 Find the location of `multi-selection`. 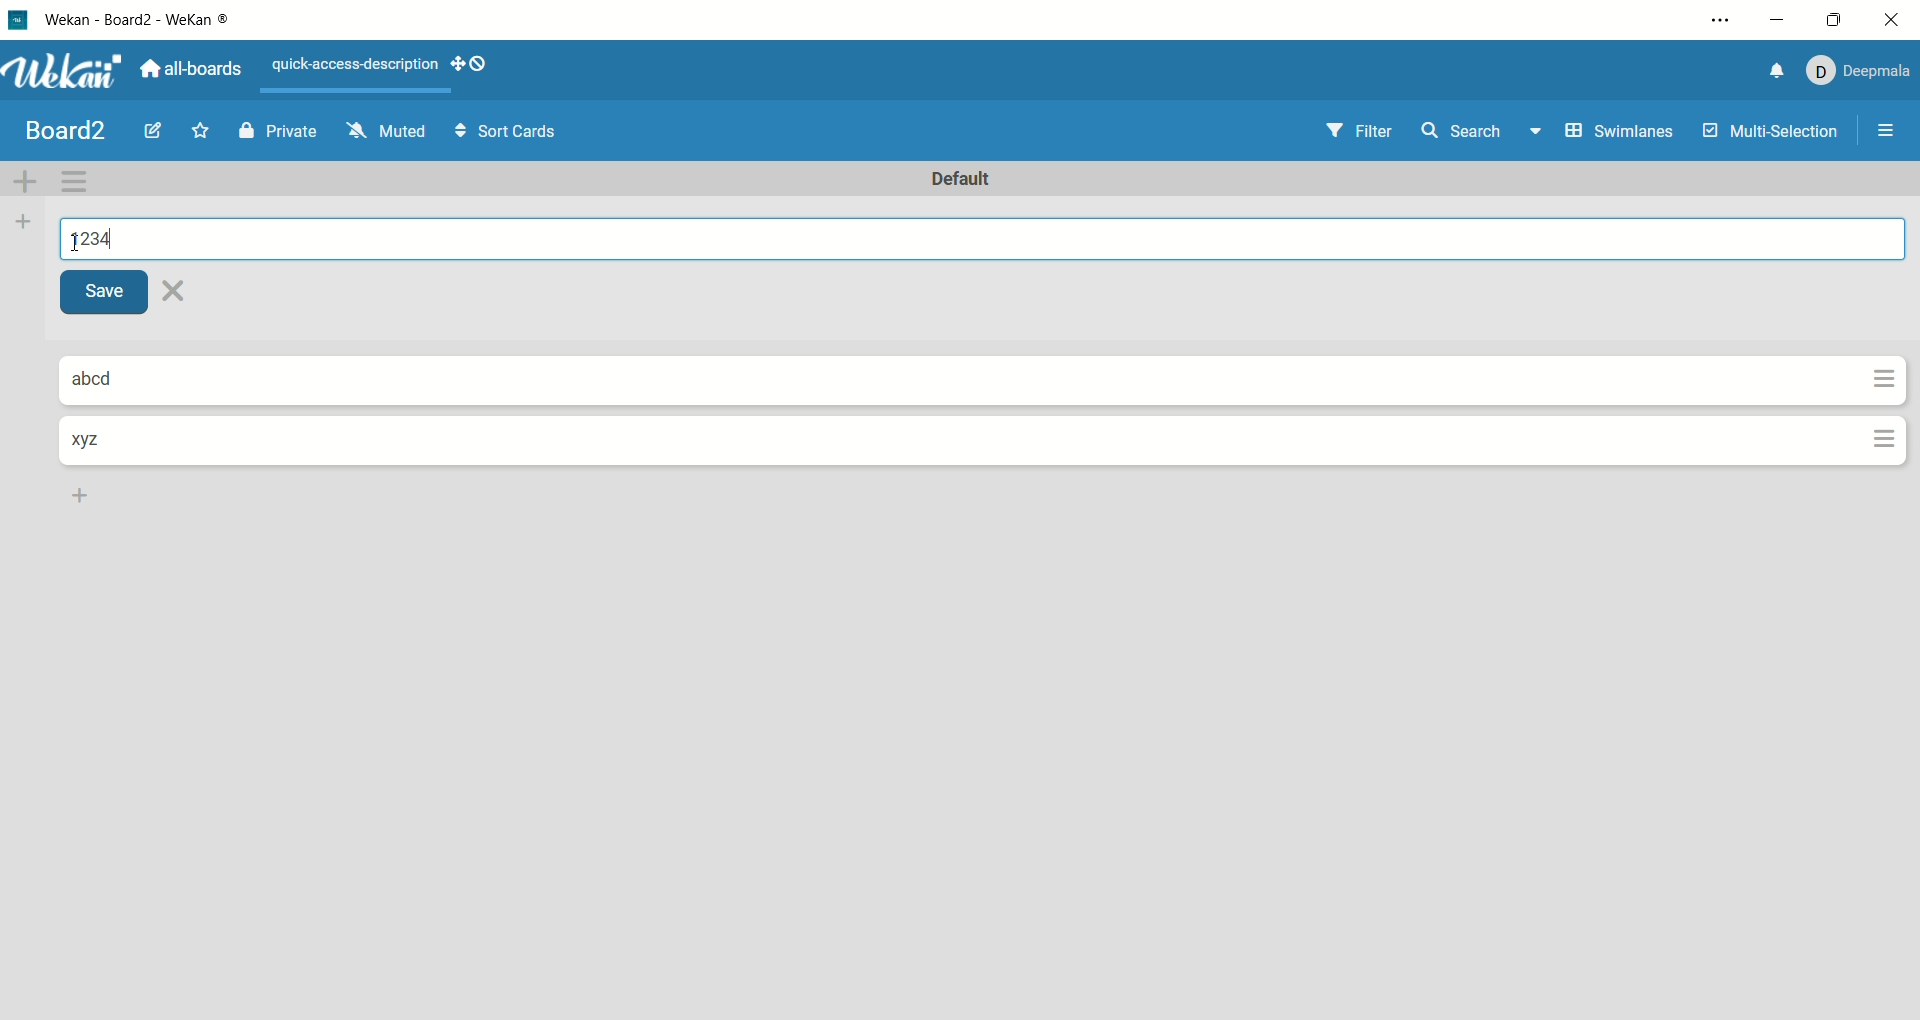

multi-selection is located at coordinates (1771, 133).